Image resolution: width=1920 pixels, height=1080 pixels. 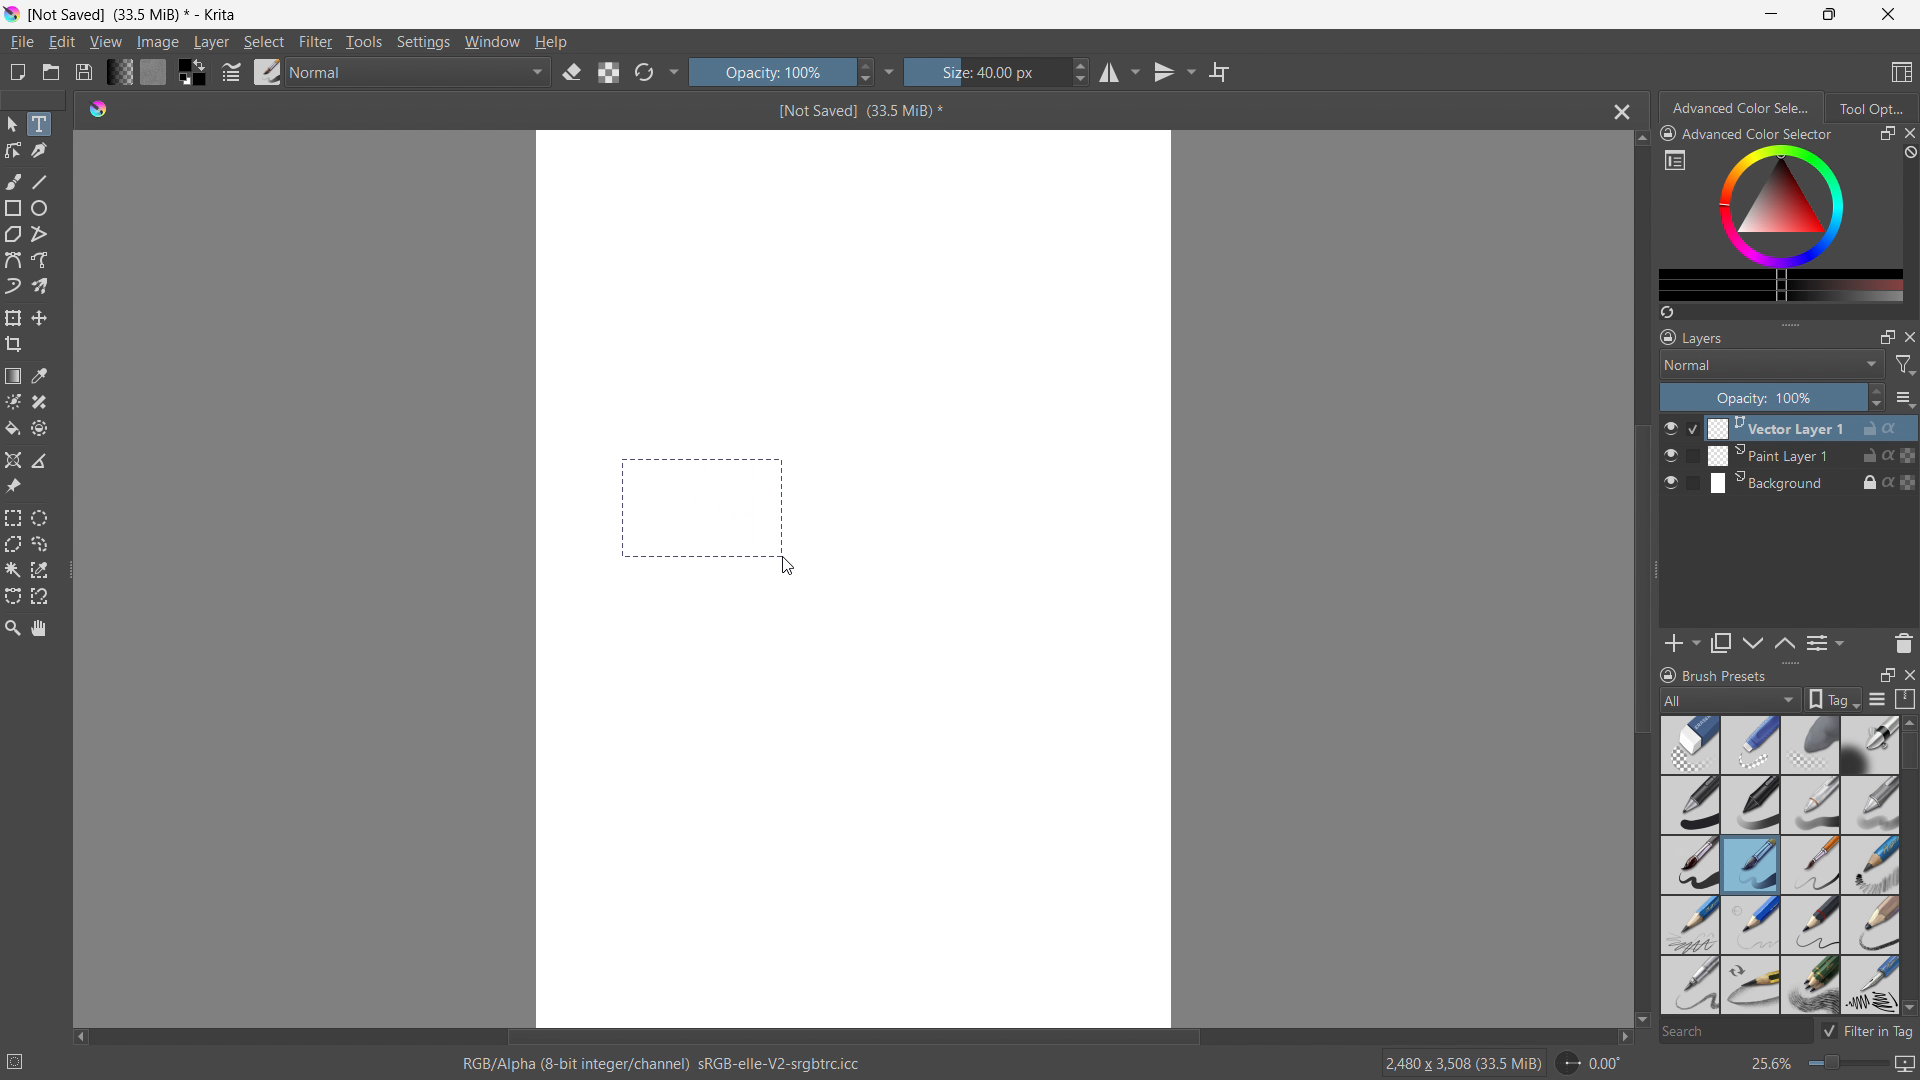 What do you see at coordinates (21, 42) in the screenshot?
I see `file` at bounding box center [21, 42].